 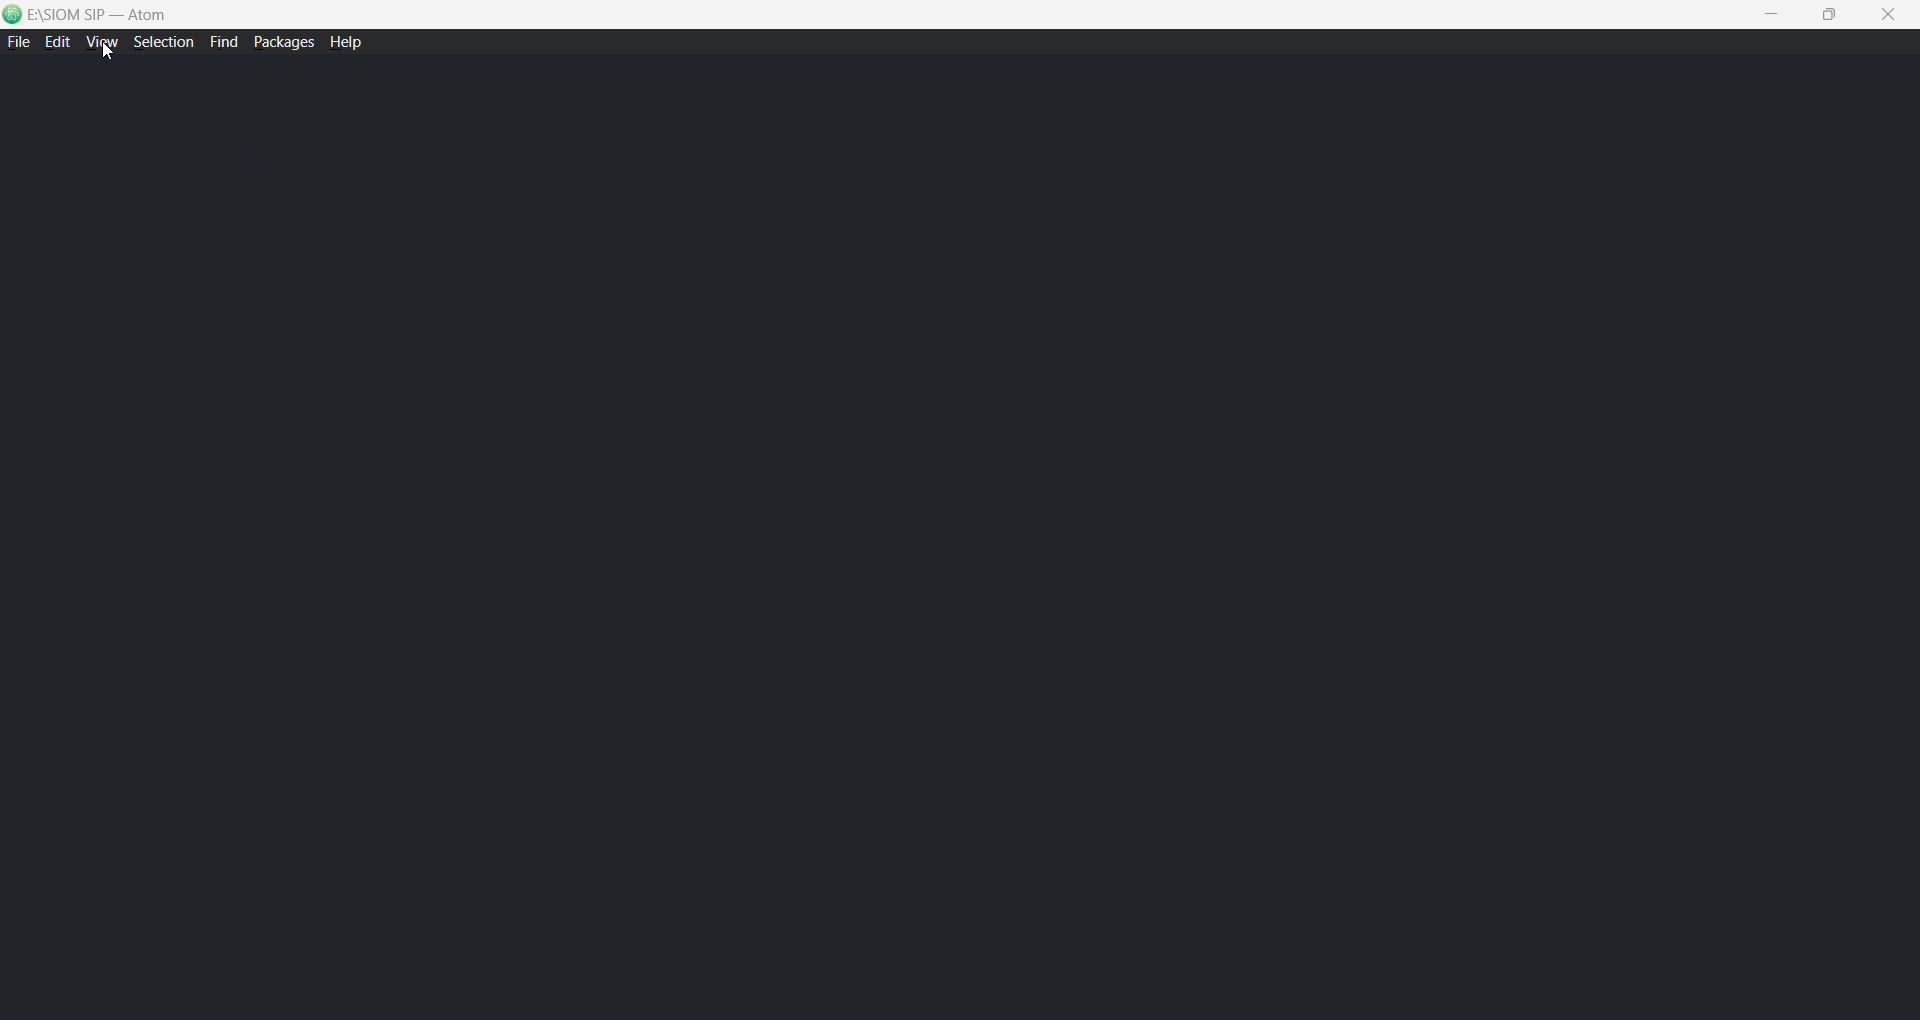 I want to click on cursor, so click(x=108, y=53).